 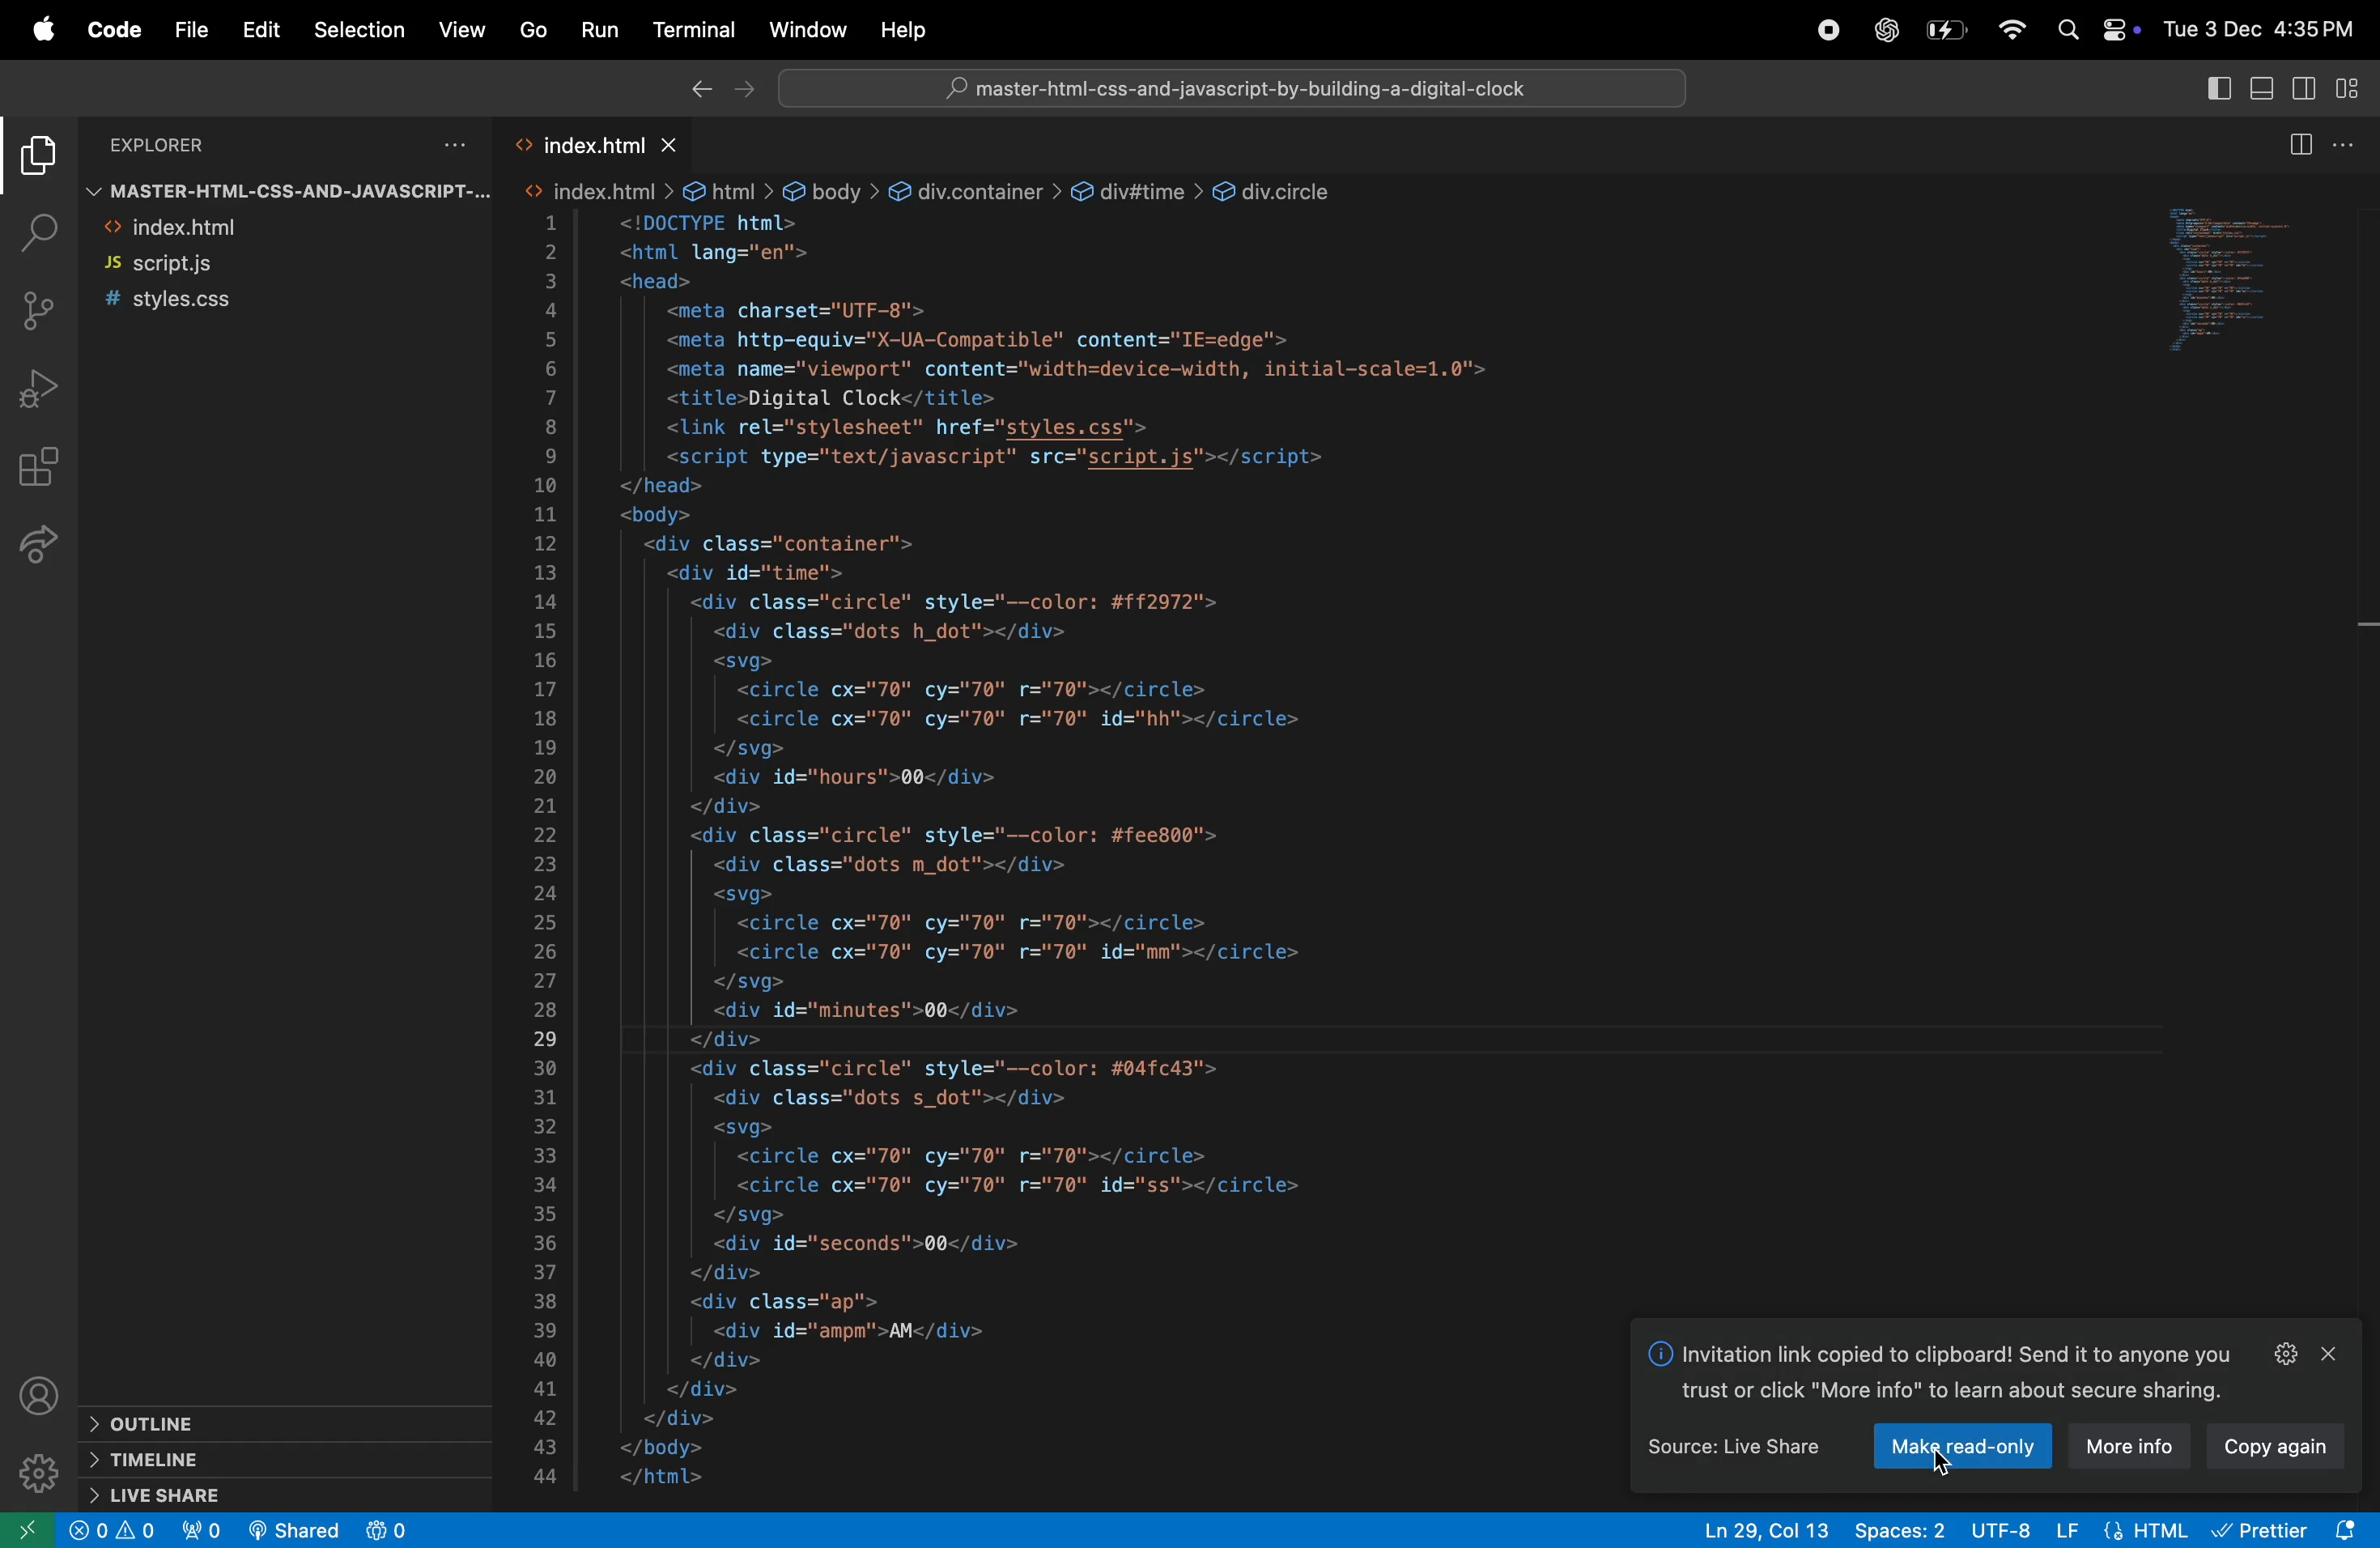 What do you see at coordinates (1235, 91) in the screenshot?
I see `serach bar` at bounding box center [1235, 91].